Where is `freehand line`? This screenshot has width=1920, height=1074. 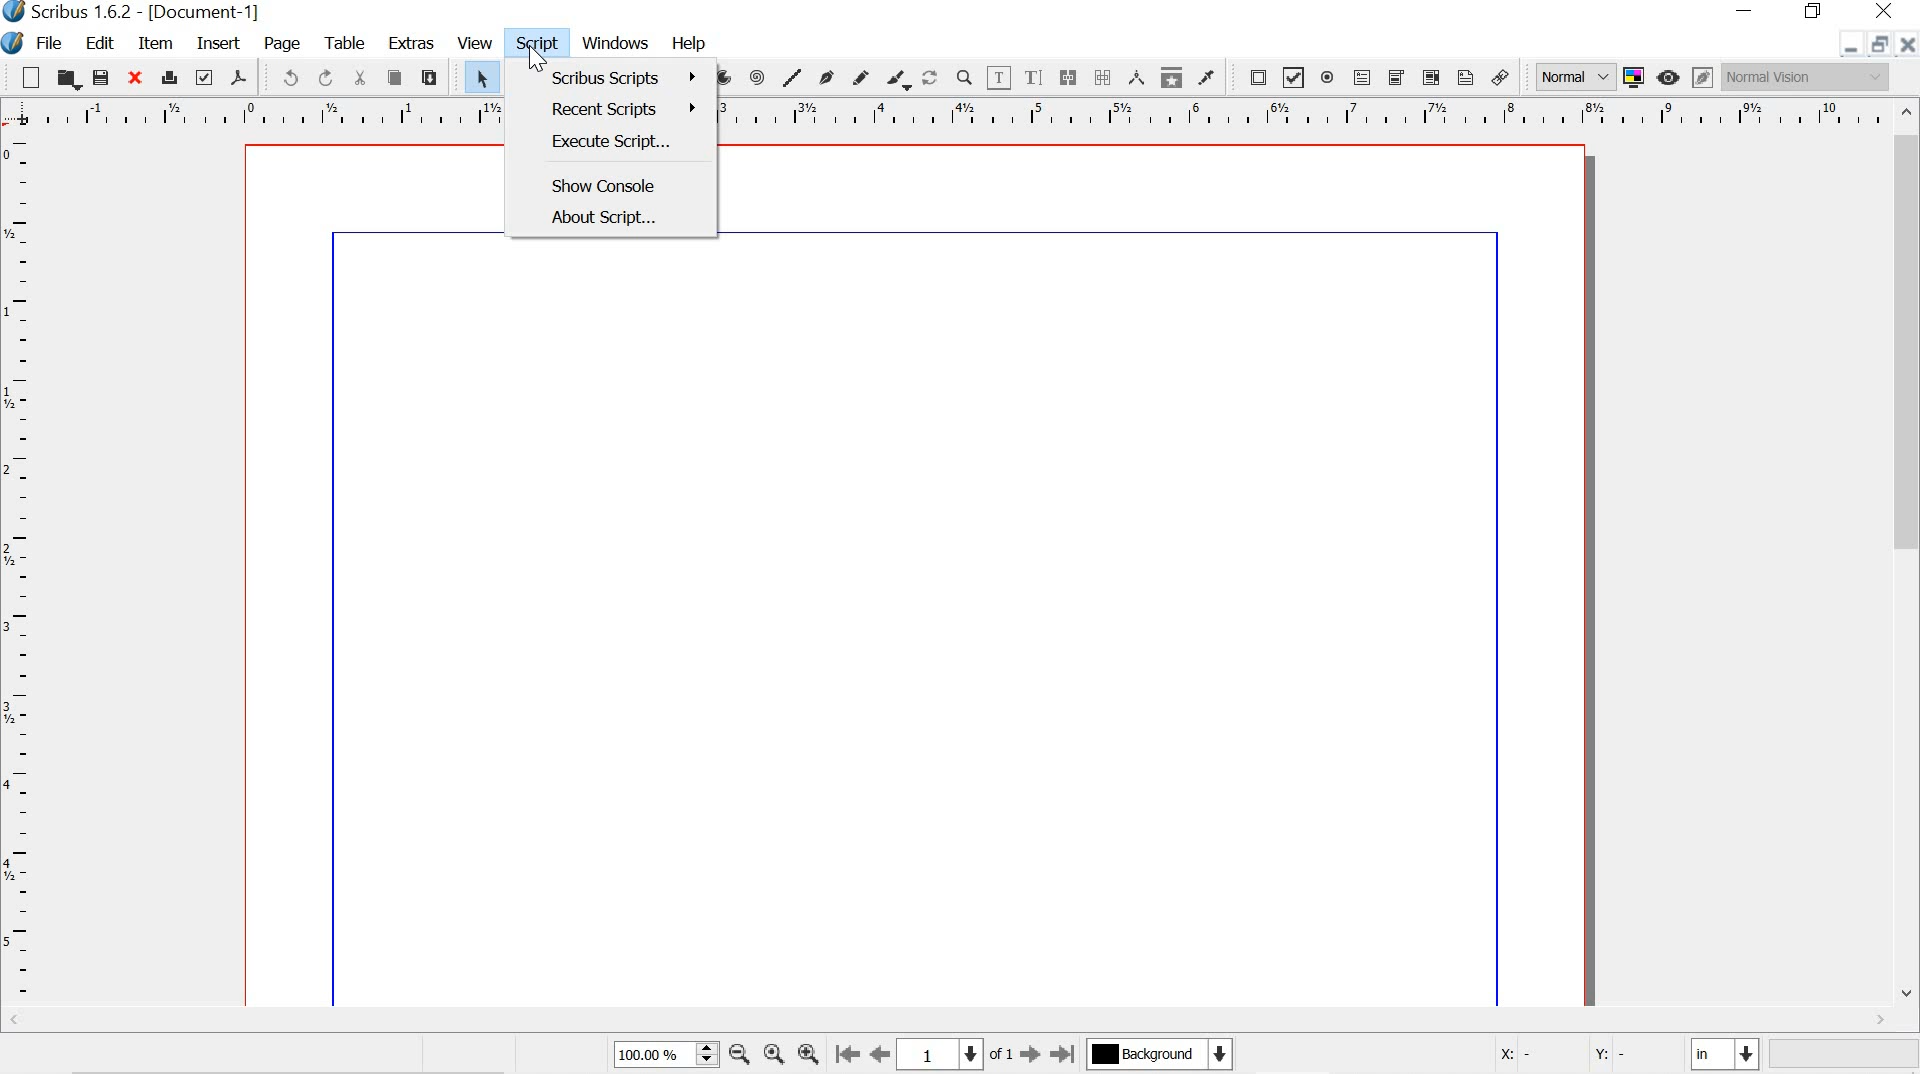
freehand line is located at coordinates (859, 77).